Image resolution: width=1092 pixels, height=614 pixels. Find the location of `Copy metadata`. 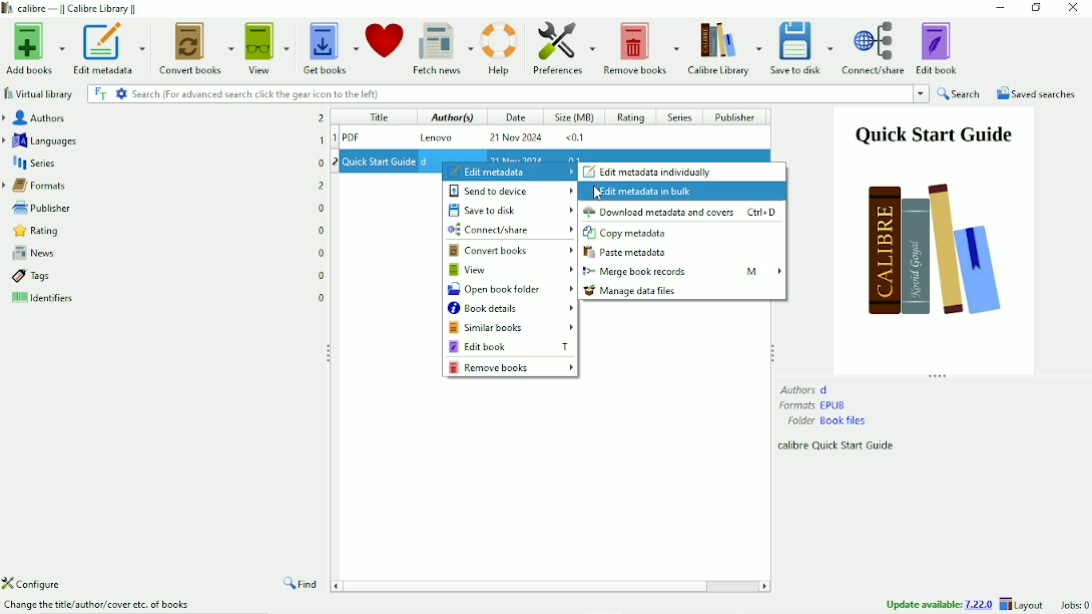

Copy metadata is located at coordinates (628, 234).